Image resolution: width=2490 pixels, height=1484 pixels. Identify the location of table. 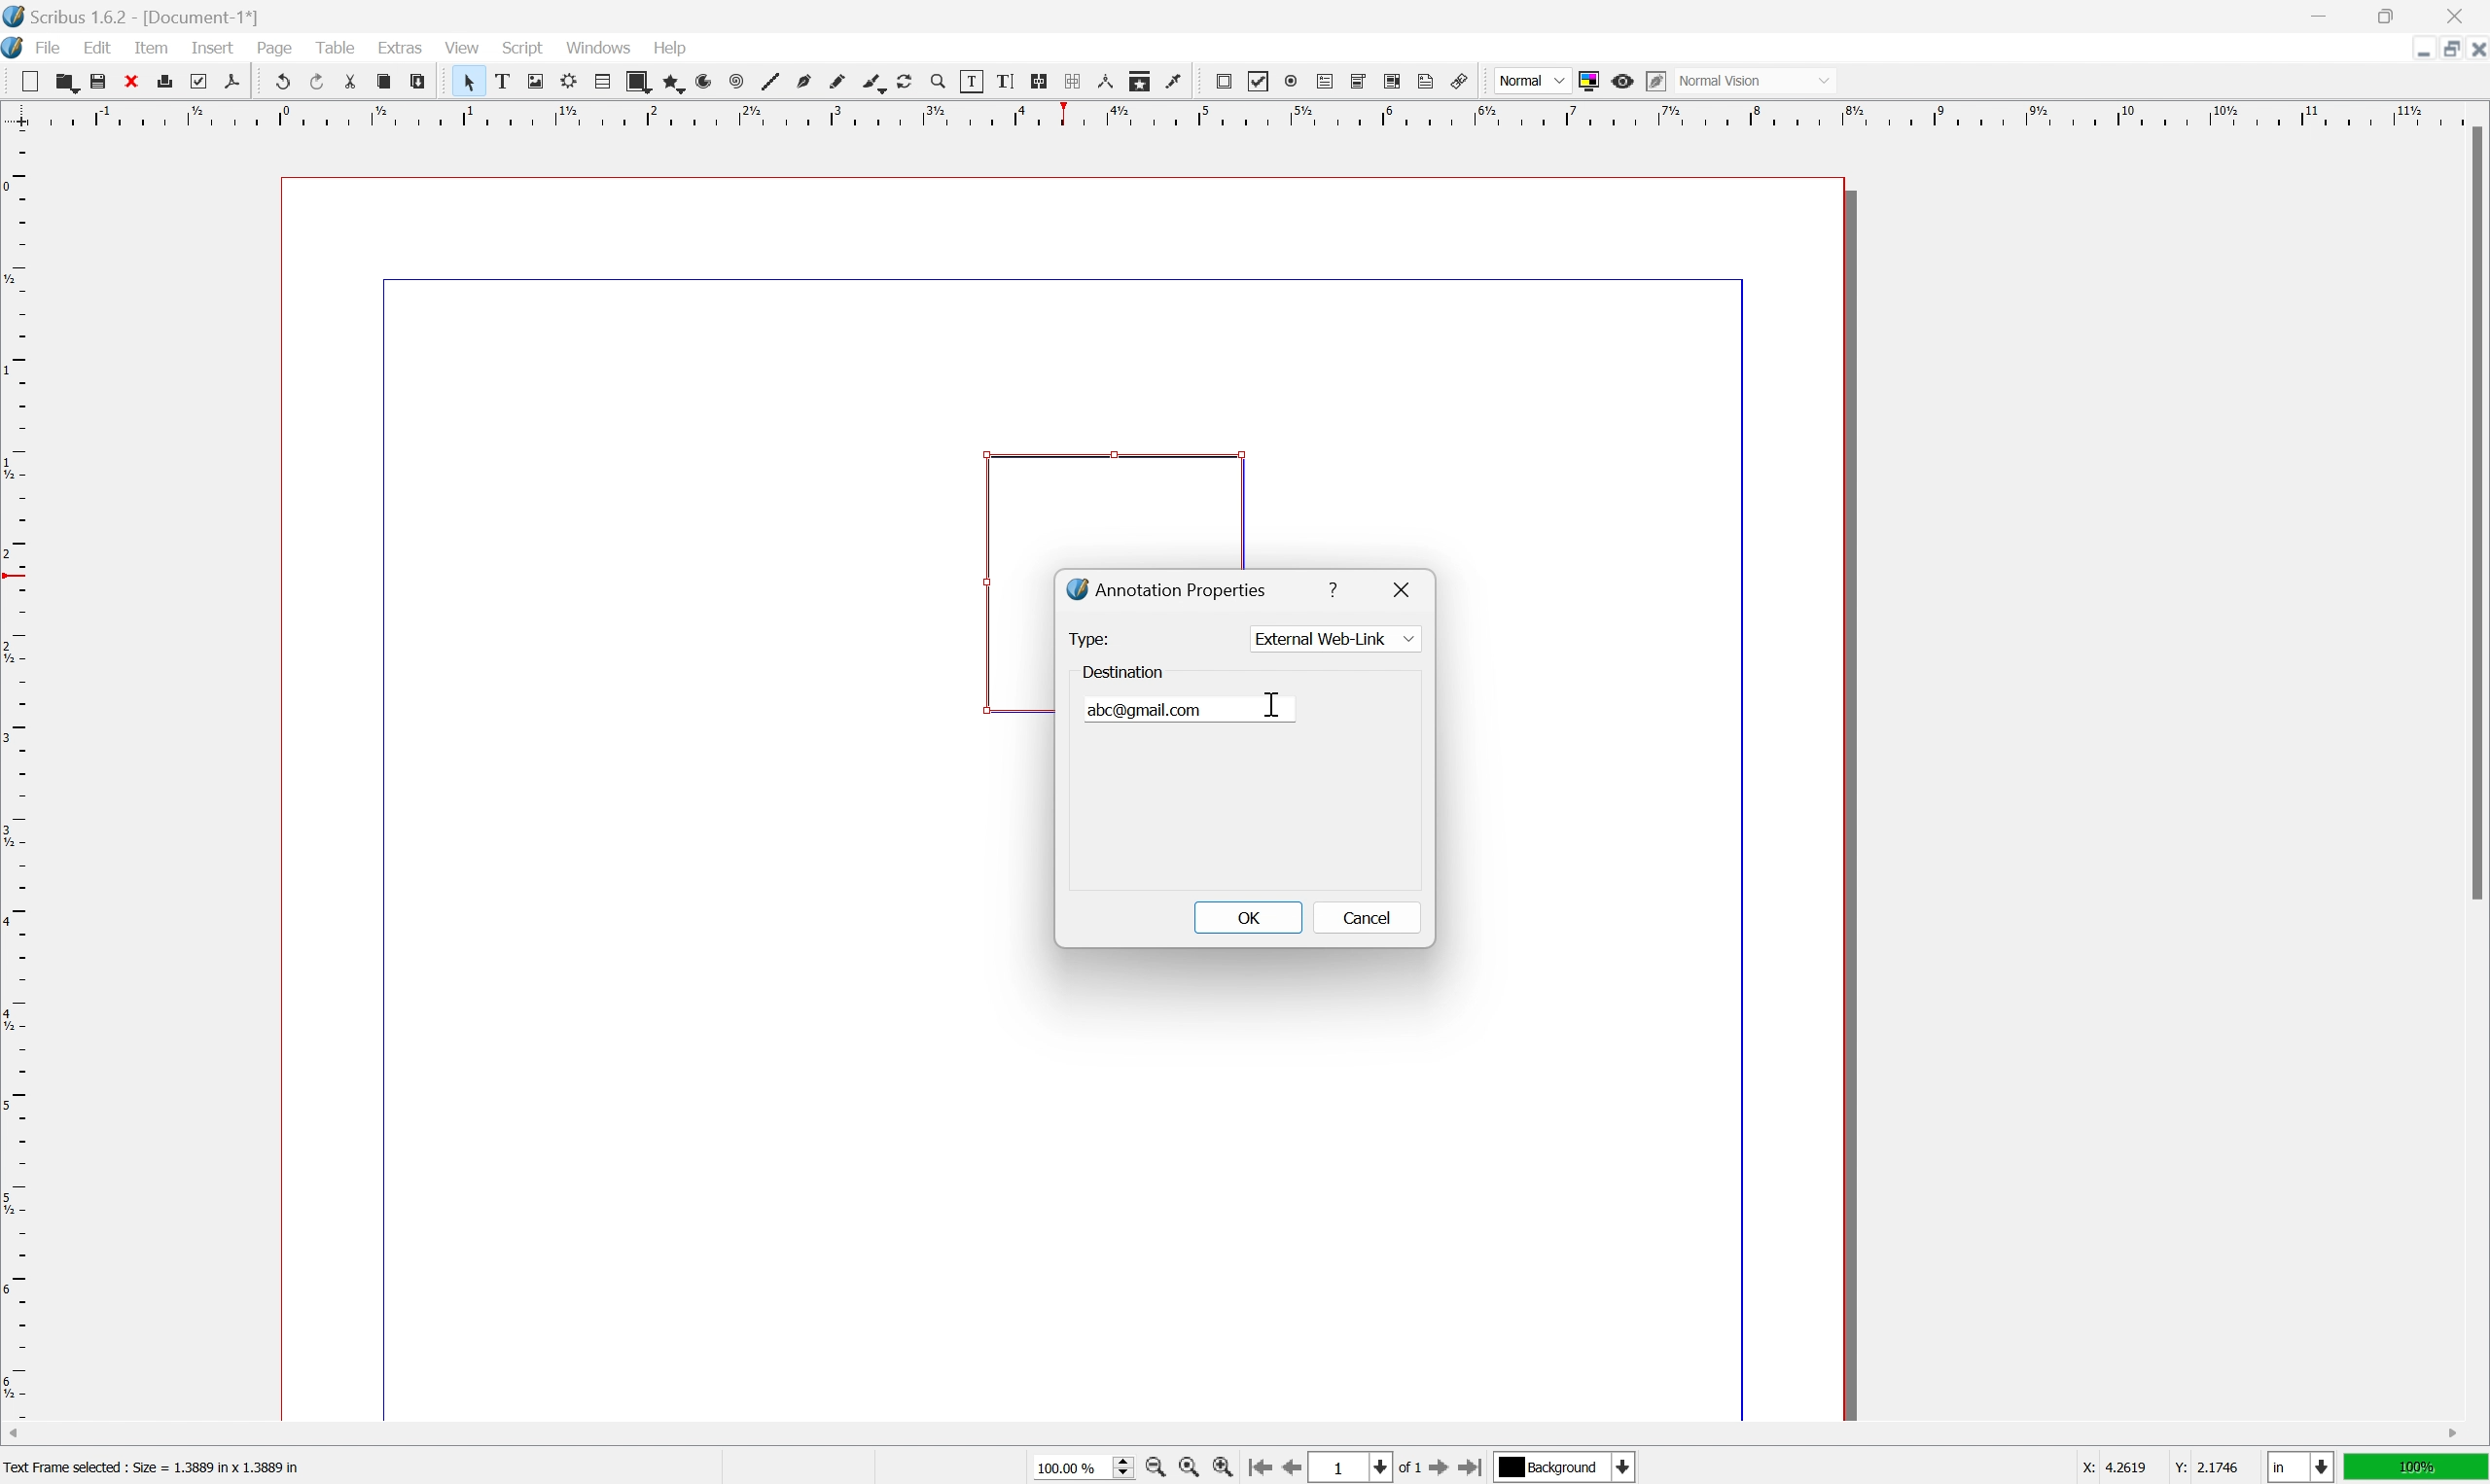
(334, 45).